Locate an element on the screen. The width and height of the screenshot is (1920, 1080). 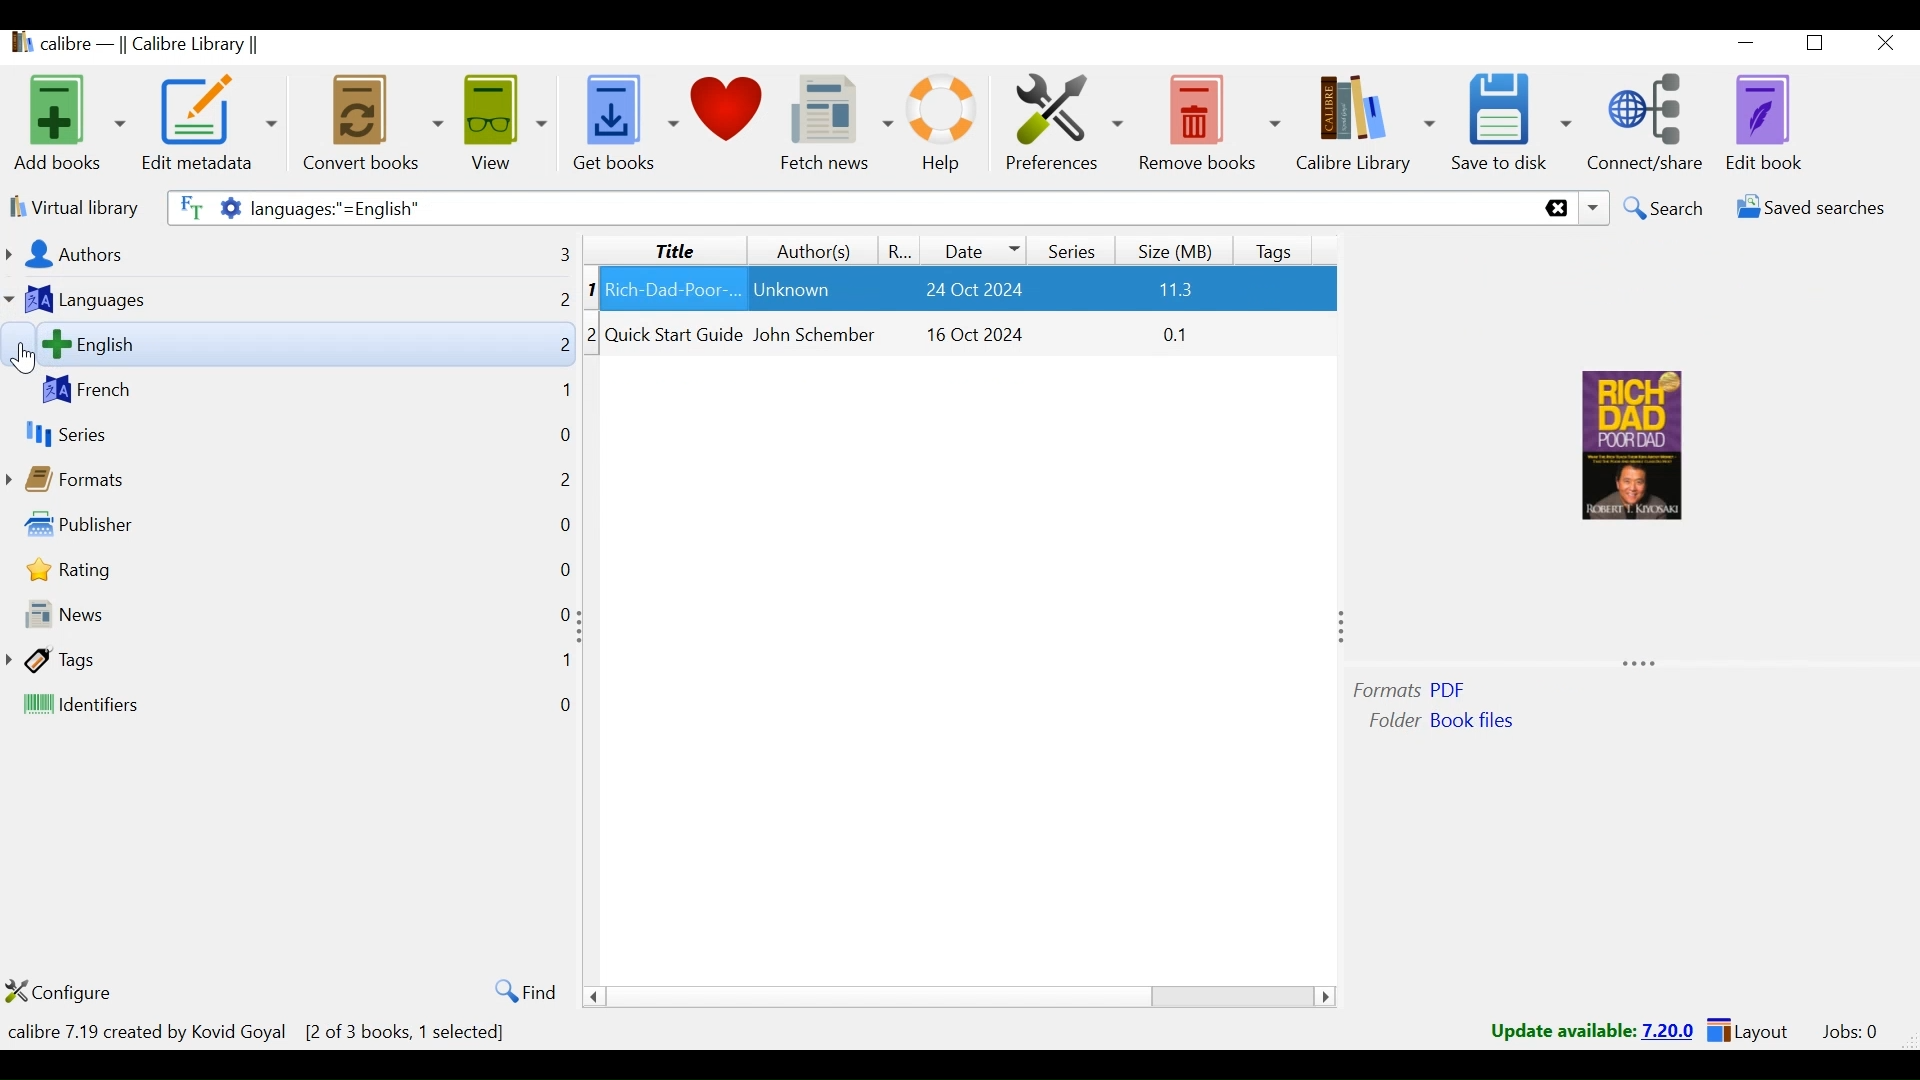
Publisher is located at coordinates (138, 523).